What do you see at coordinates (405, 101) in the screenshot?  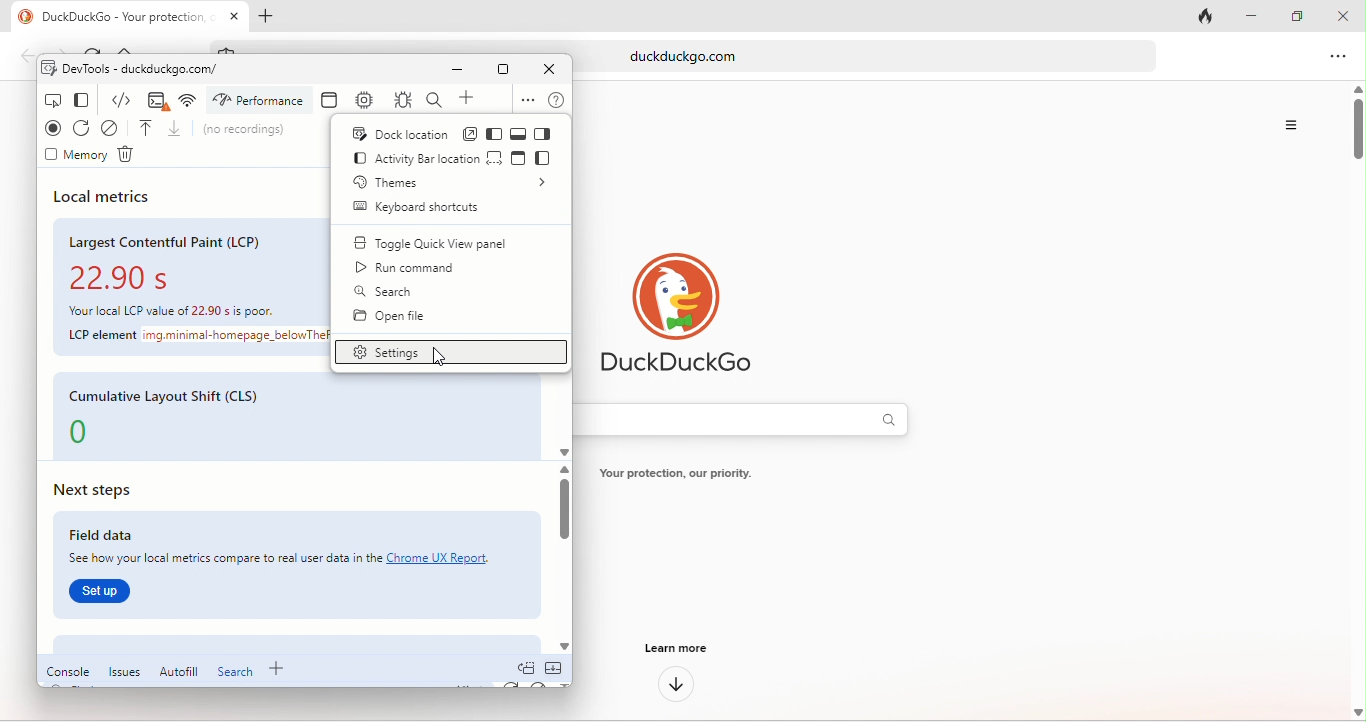 I see `sources` at bounding box center [405, 101].